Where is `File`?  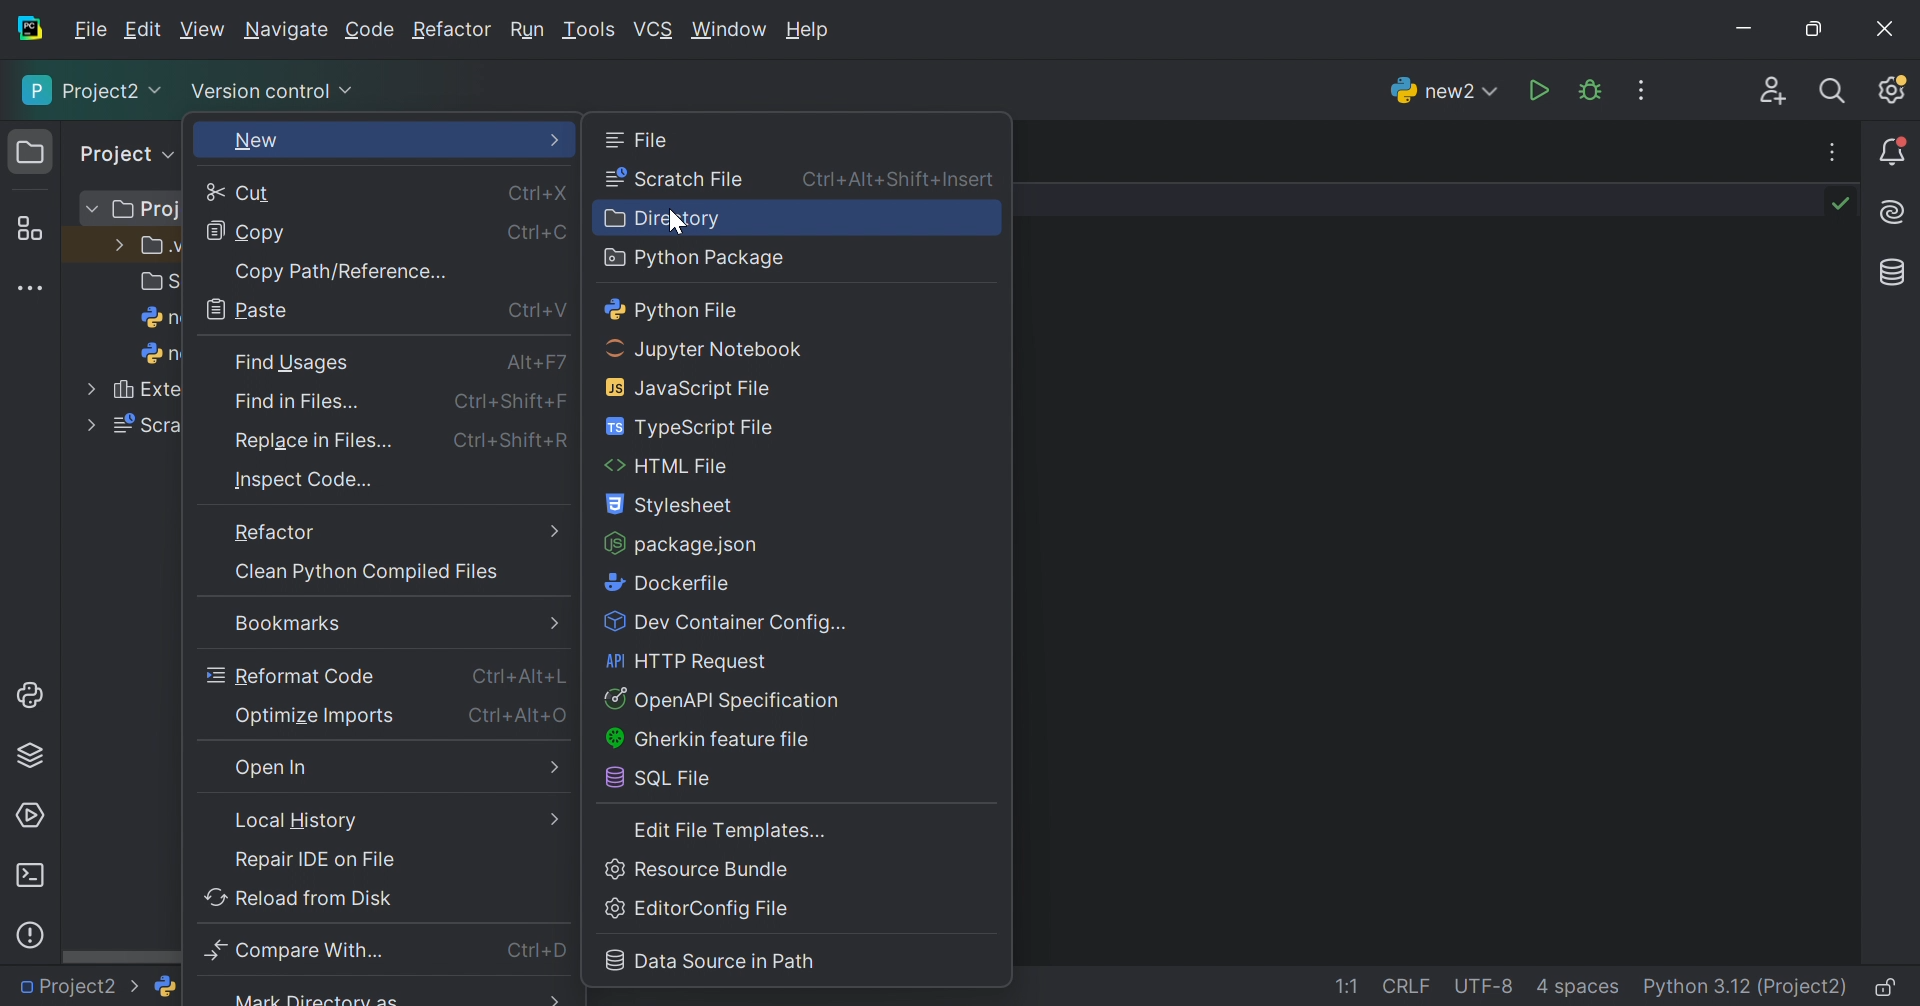 File is located at coordinates (640, 142).